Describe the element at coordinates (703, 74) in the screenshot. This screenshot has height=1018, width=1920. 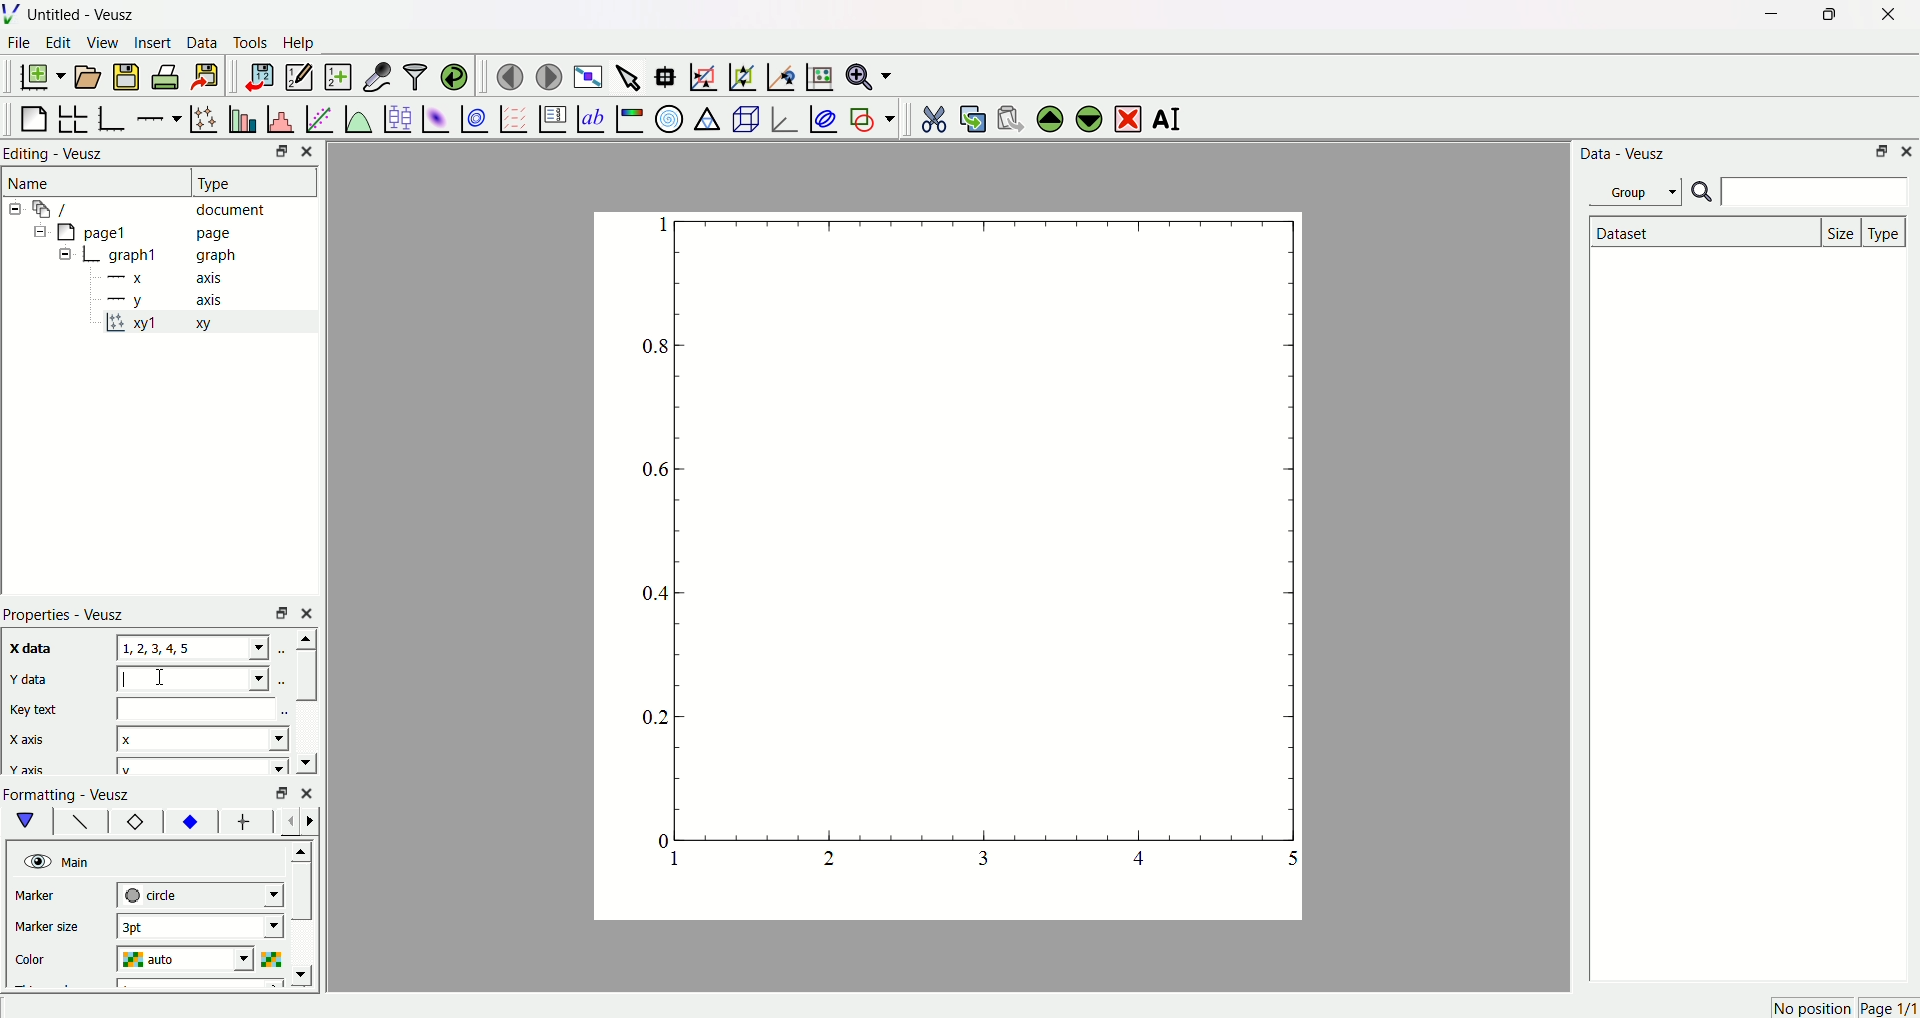
I see `draw rectangle on zoom graph axes` at that location.